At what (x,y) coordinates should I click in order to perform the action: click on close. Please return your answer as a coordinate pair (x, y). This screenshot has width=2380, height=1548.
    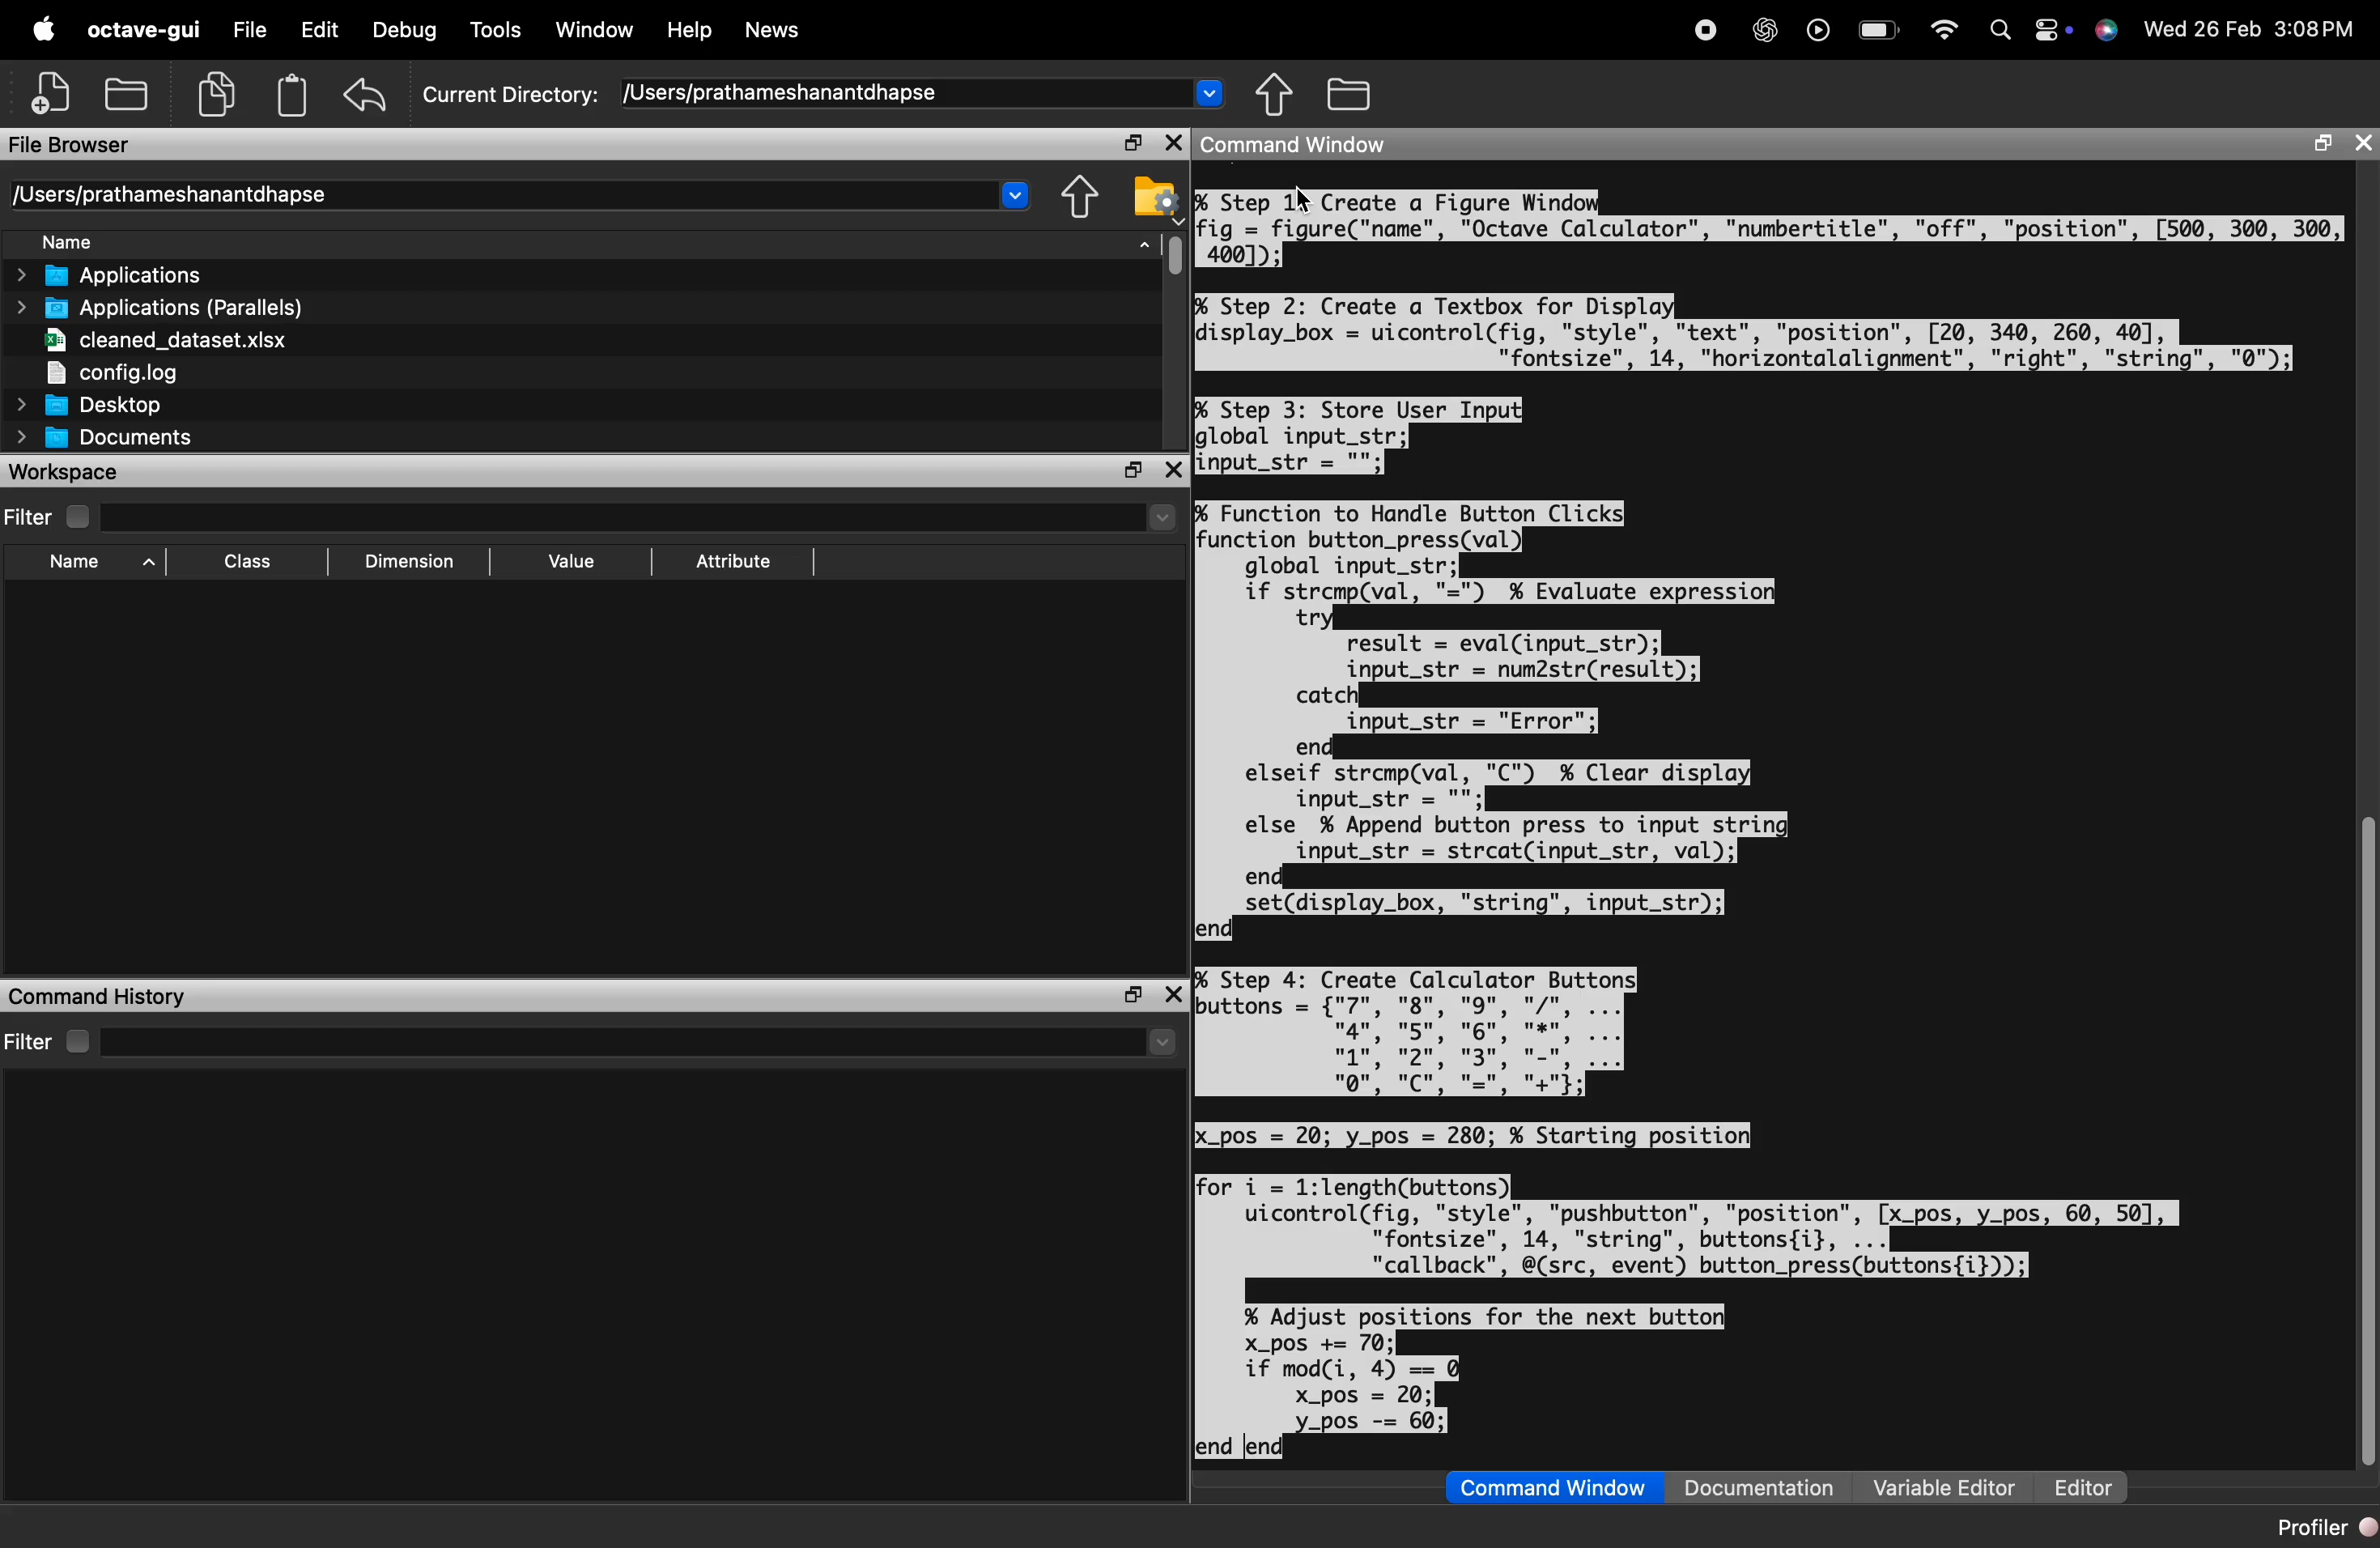
    Looking at the image, I should click on (2361, 145).